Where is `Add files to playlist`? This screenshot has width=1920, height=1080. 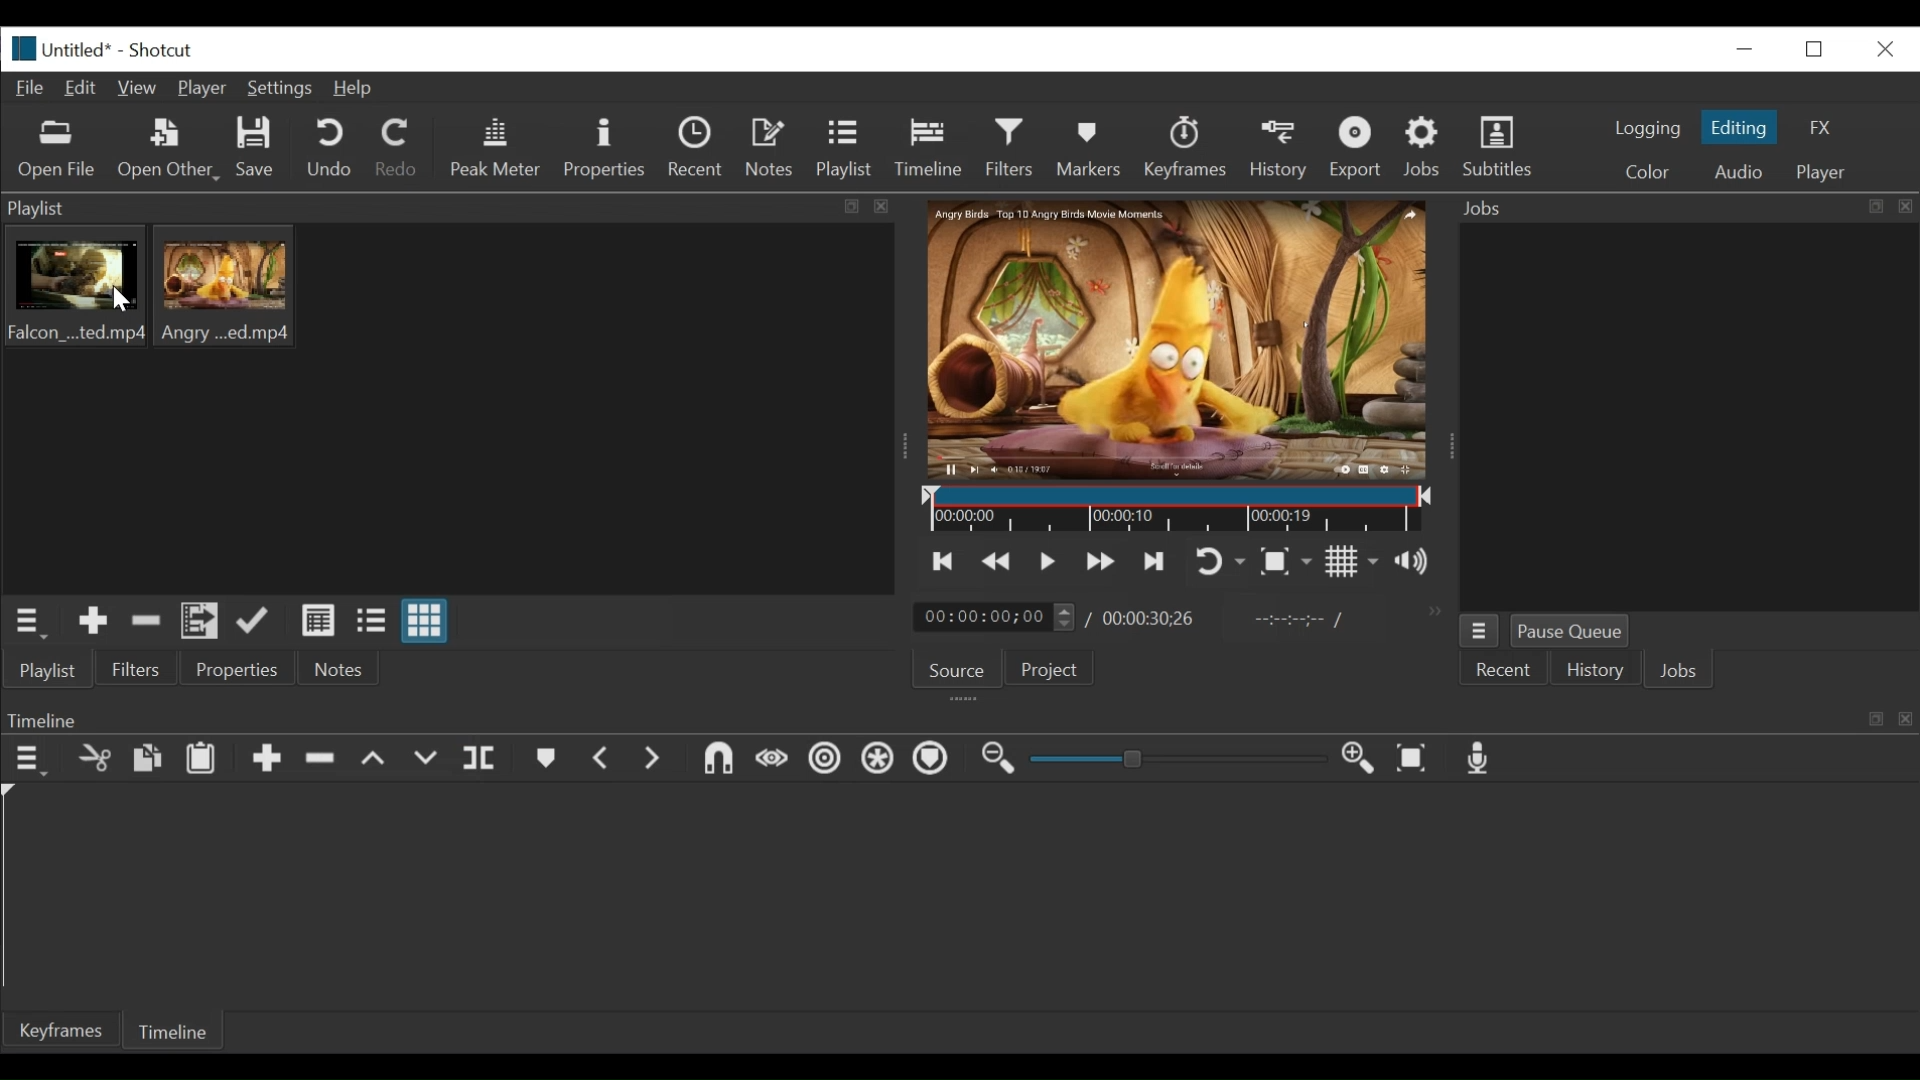 Add files to playlist is located at coordinates (200, 624).